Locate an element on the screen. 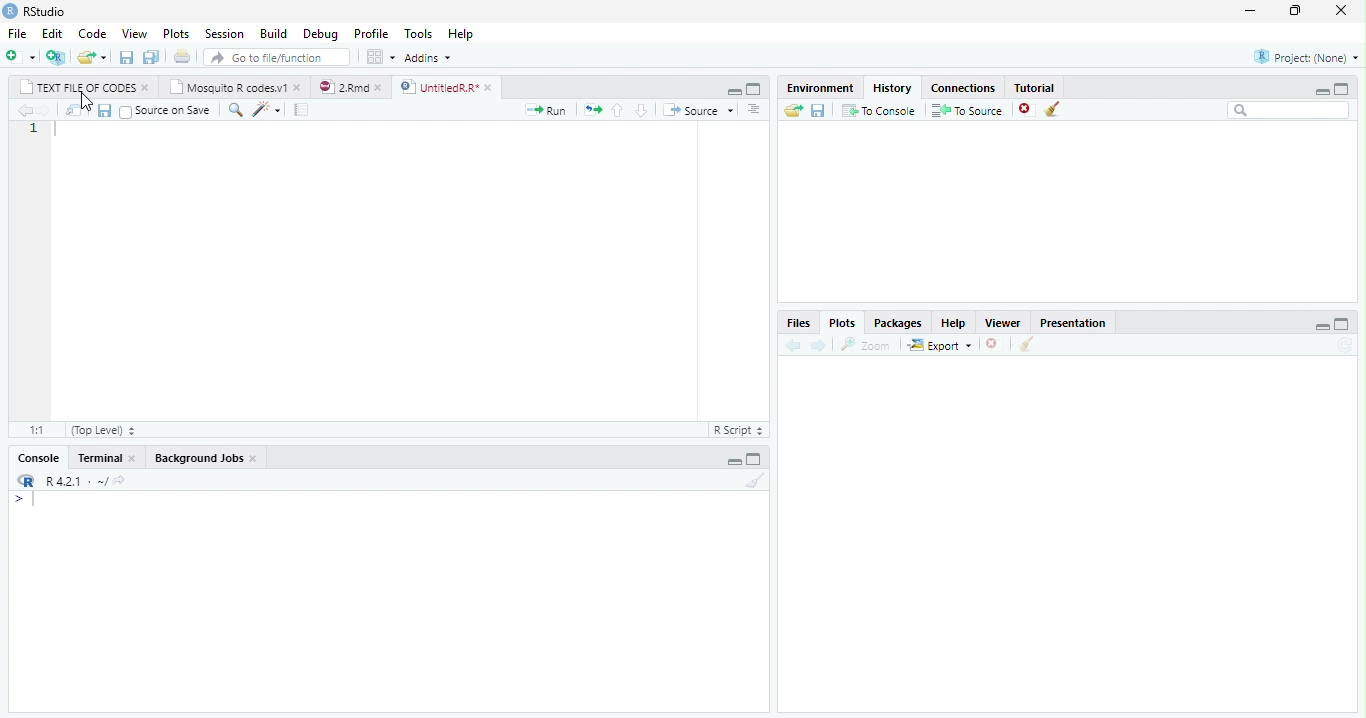 The width and height of the screenshot is (1366, 718). UntitledR.R* is located at coordinates (439, 87).